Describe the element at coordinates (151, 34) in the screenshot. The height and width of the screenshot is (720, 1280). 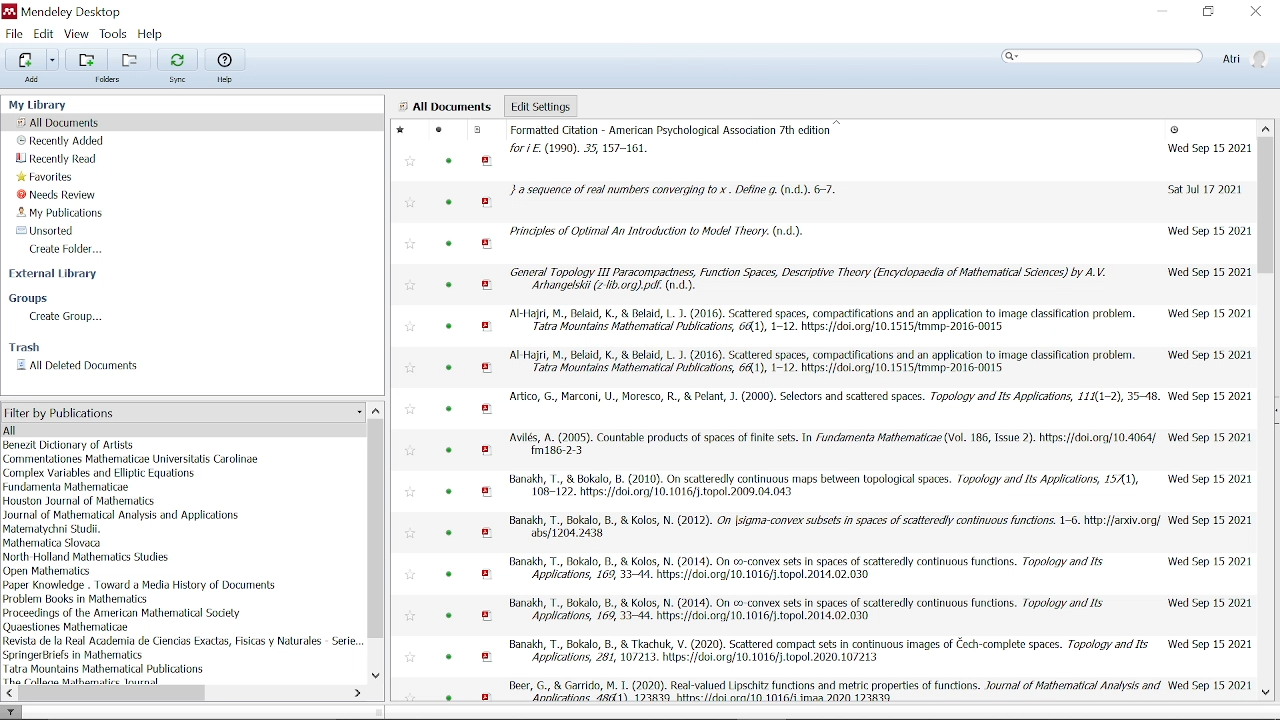
I see `Help` at that location.